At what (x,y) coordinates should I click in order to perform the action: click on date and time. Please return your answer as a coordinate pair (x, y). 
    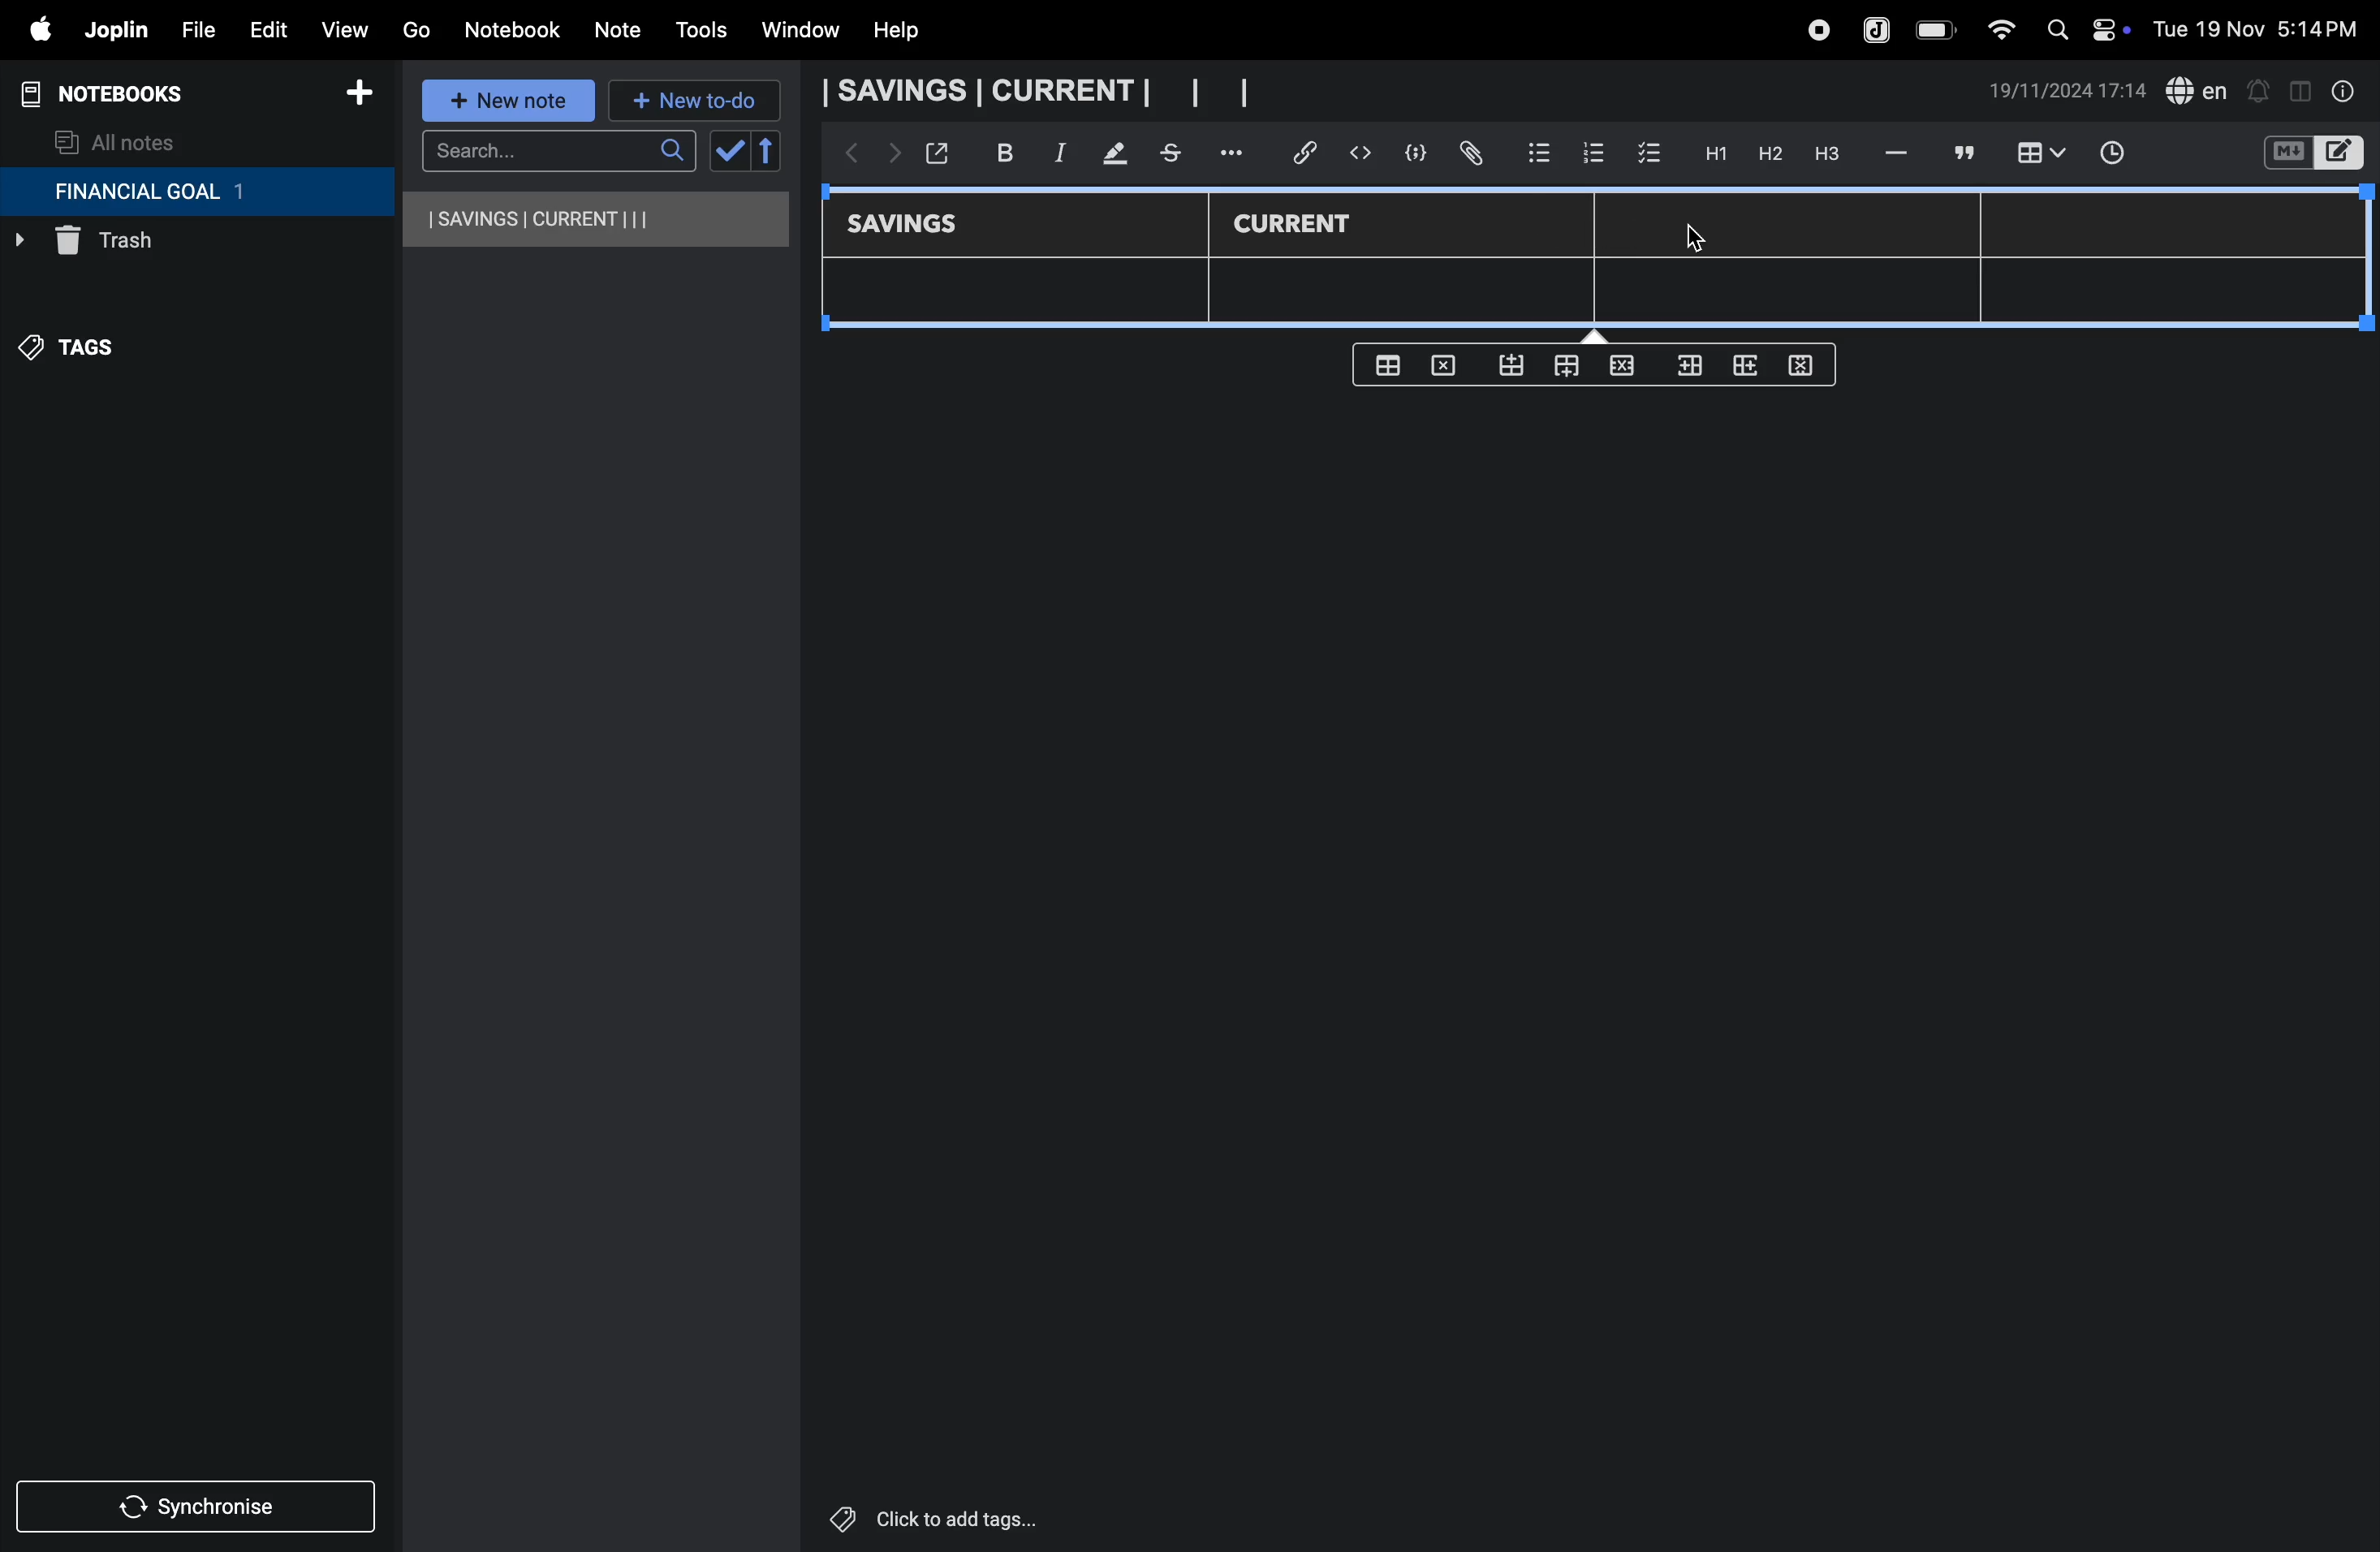
    Looking at the image, I should click on (2262, 27).